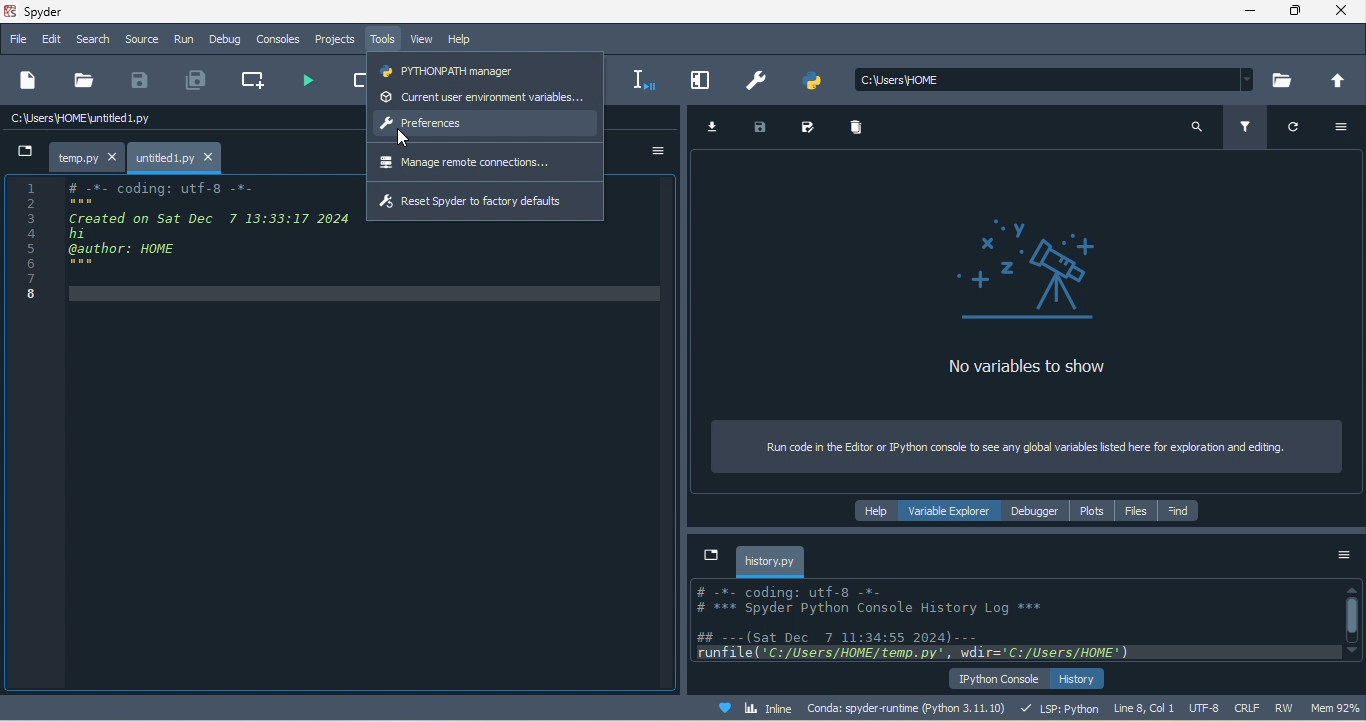 This screenshot has width=1366, height=722. Describe the element at coordinates (29, 81) in the screenshot. I see `new` at that location.